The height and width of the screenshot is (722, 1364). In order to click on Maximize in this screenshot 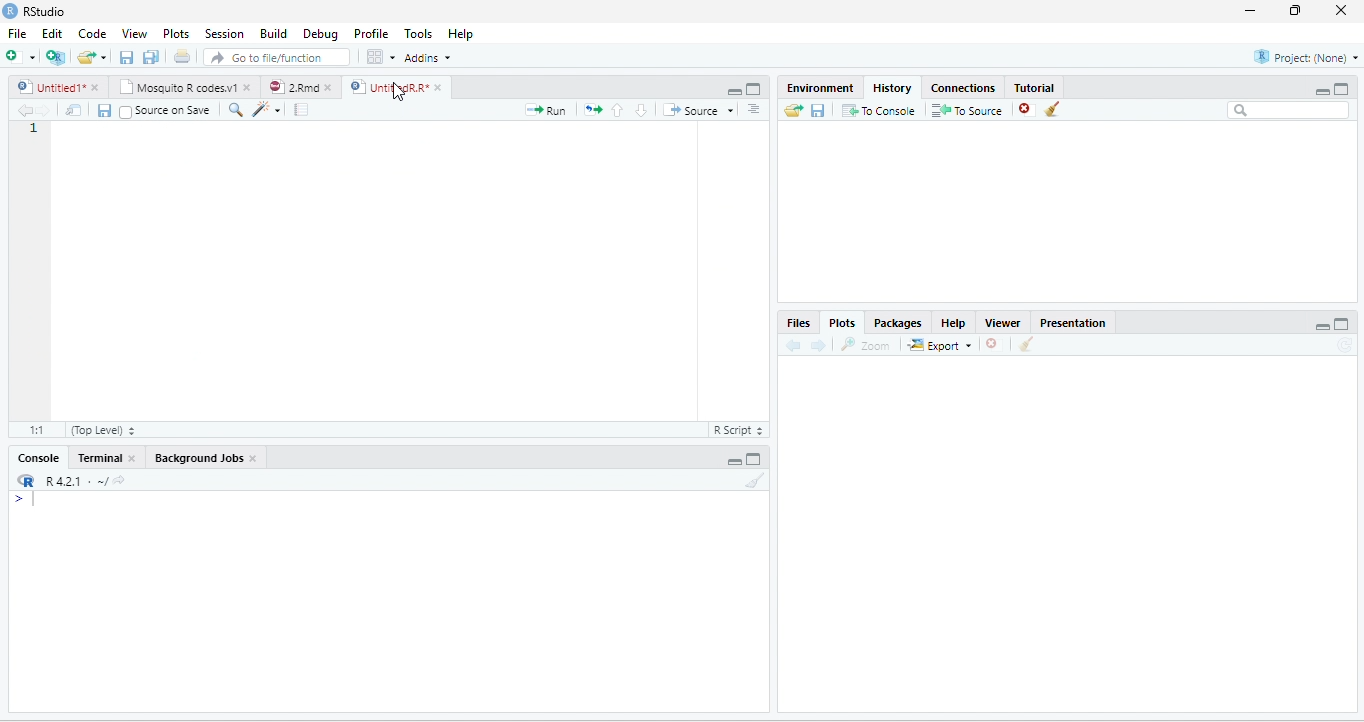, I will do `click(755, 89)`.